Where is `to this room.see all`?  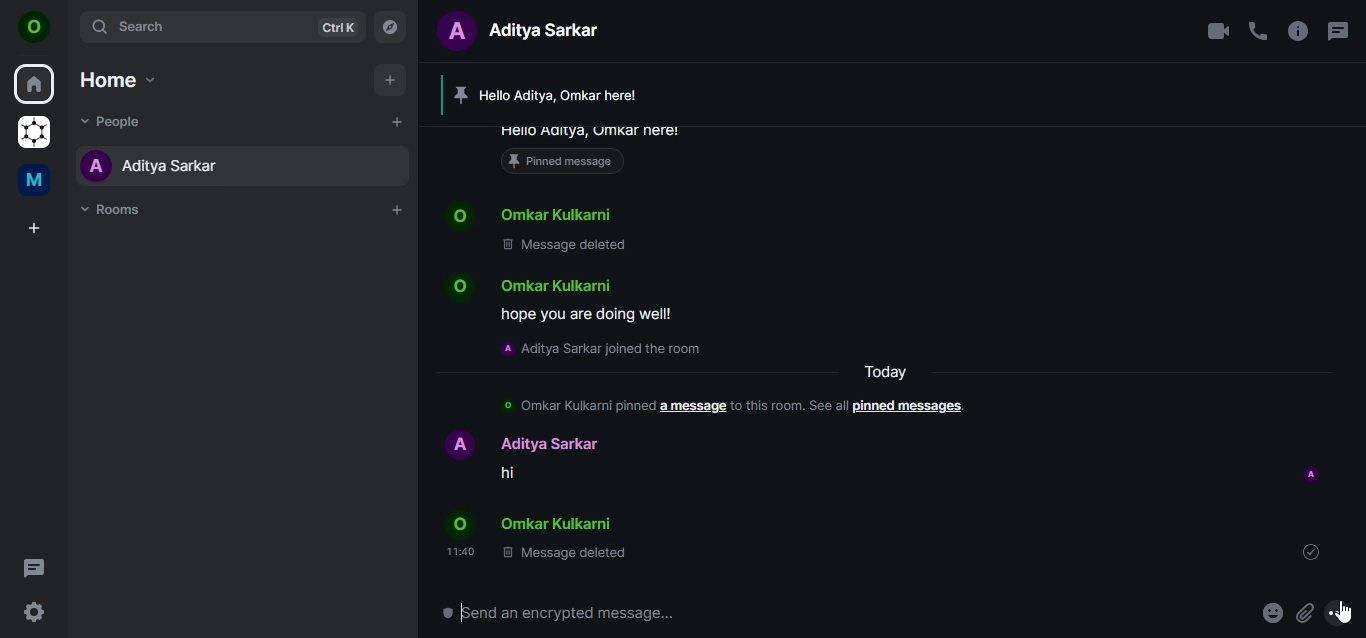 to this room.see all is located at coordinates (788, 406).